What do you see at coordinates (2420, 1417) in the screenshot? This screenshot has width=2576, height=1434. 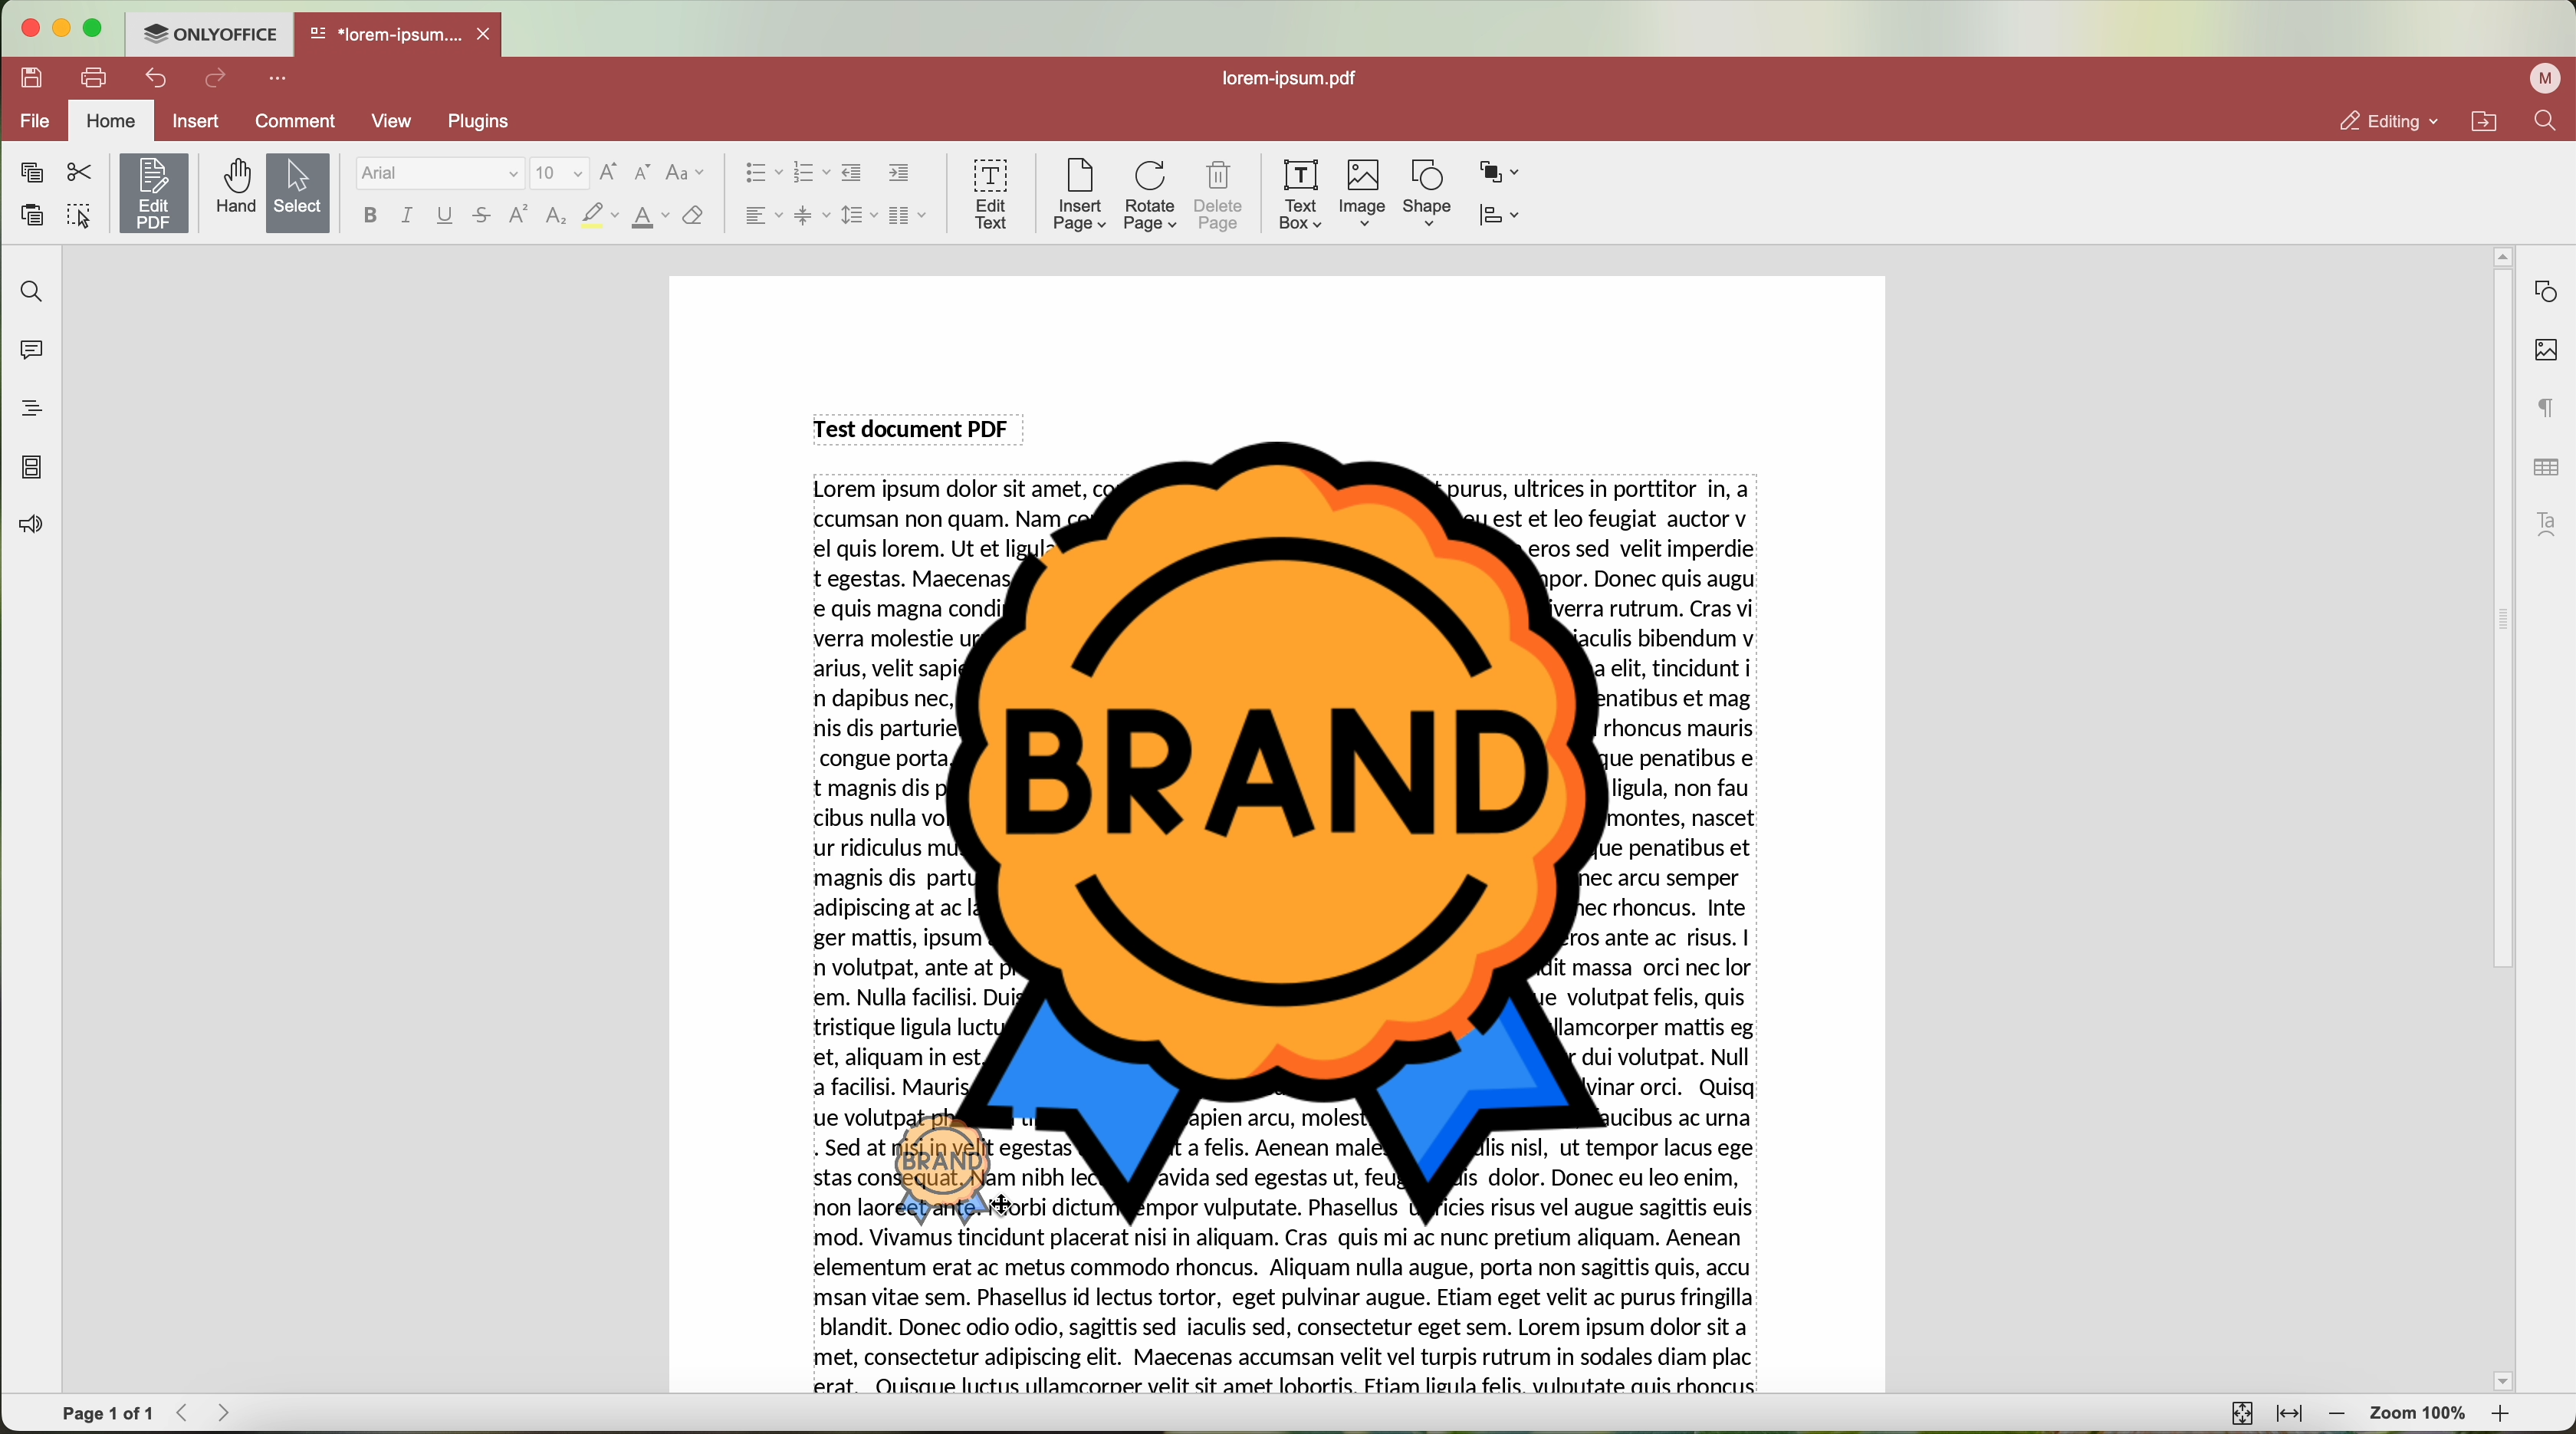 I see `zoom 100%` at bounding box center [2420, 1417].